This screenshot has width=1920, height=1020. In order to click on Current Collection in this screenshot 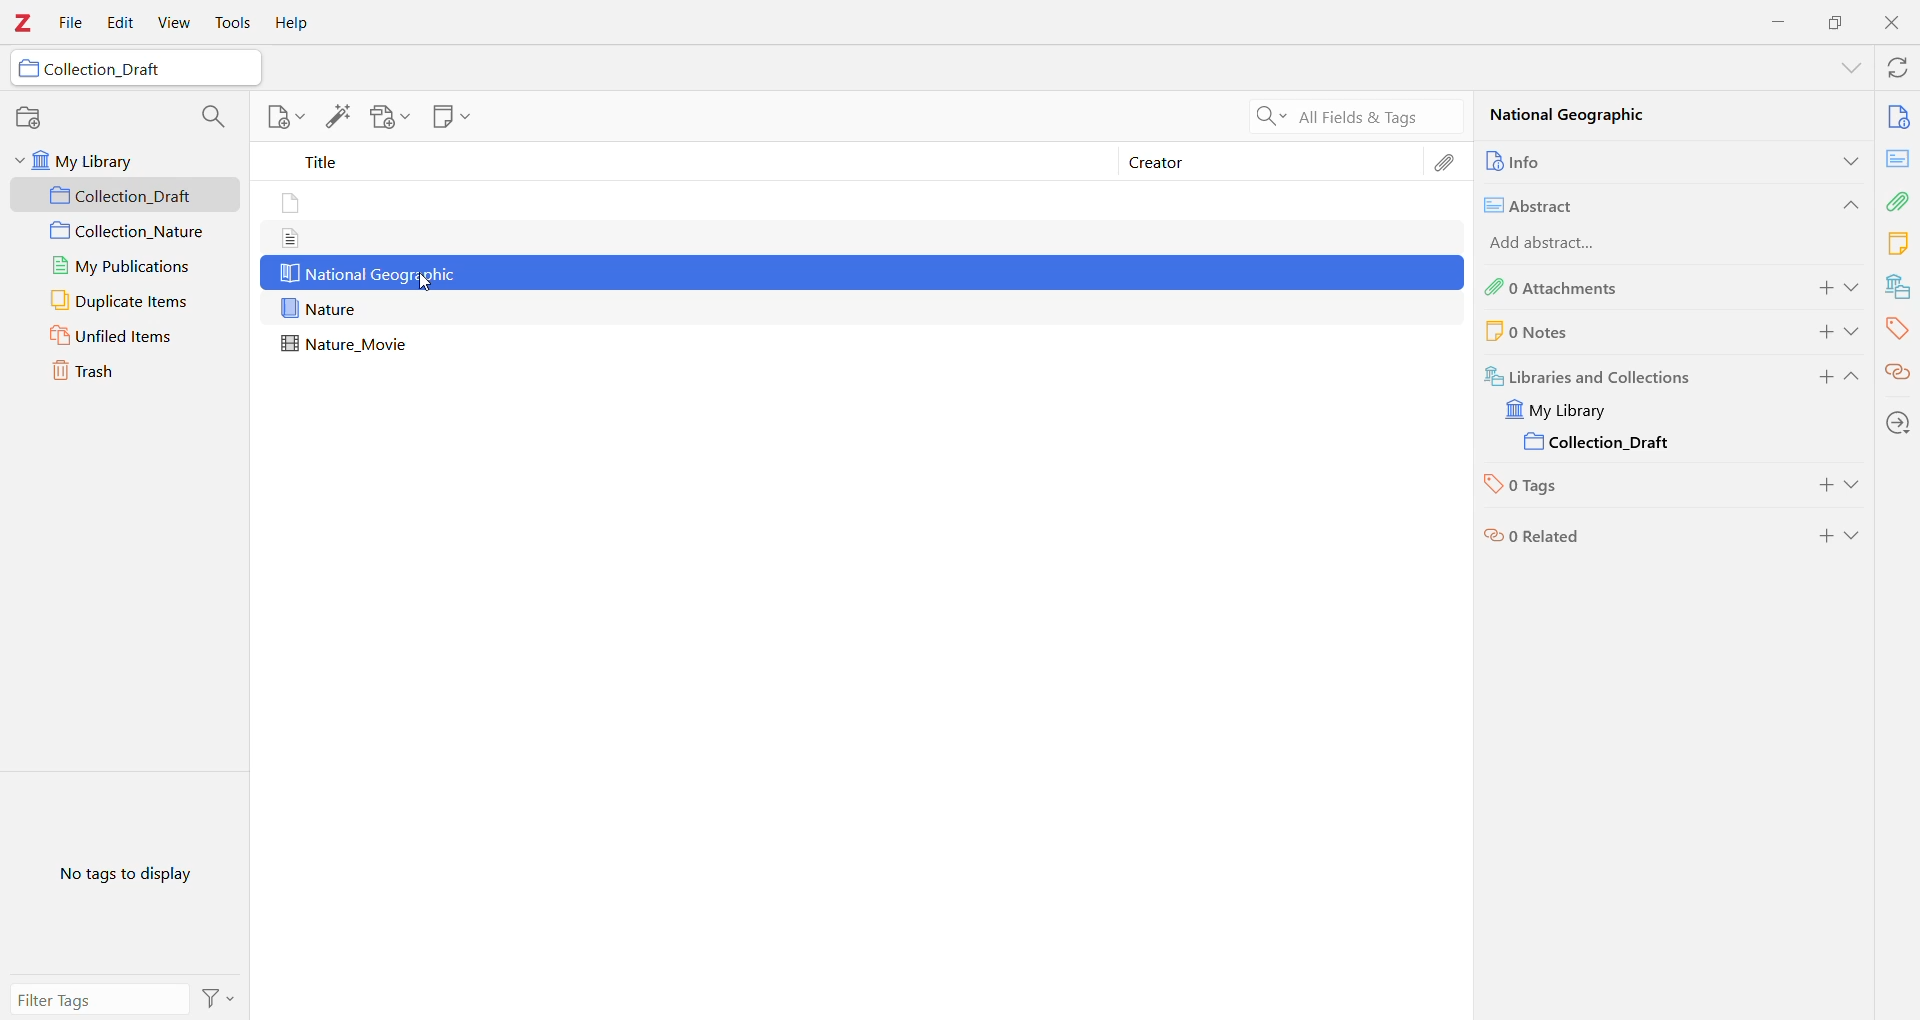, I will do `click(1602, 444)`.